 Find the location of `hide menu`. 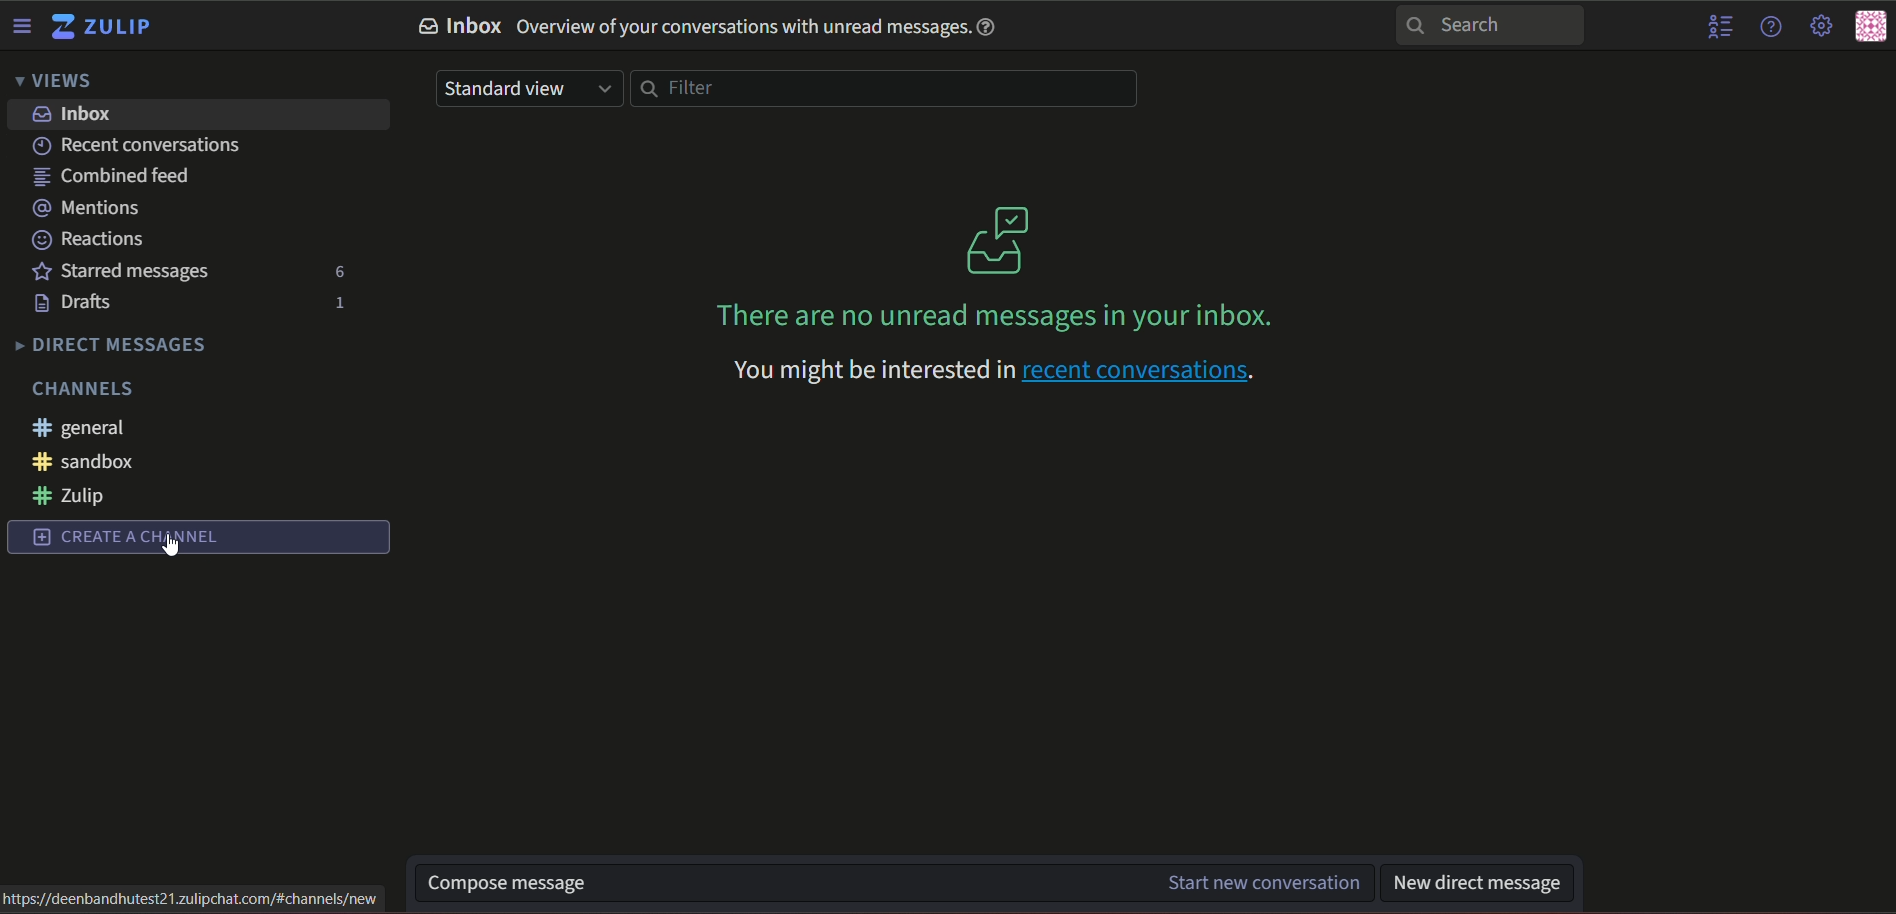

hide menu is located at coordinates (1718, 27).